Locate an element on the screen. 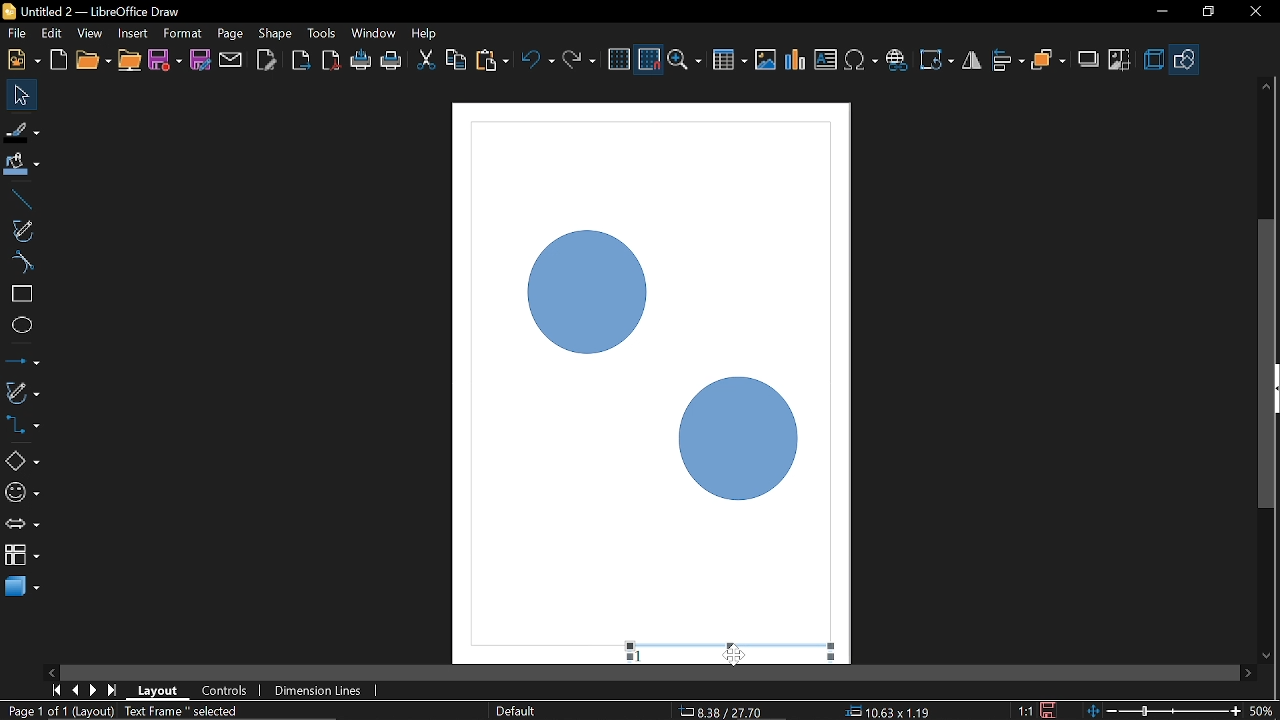 This screenshot has width=1280, height=720. MOve right is located at coordinates (1248, 672).